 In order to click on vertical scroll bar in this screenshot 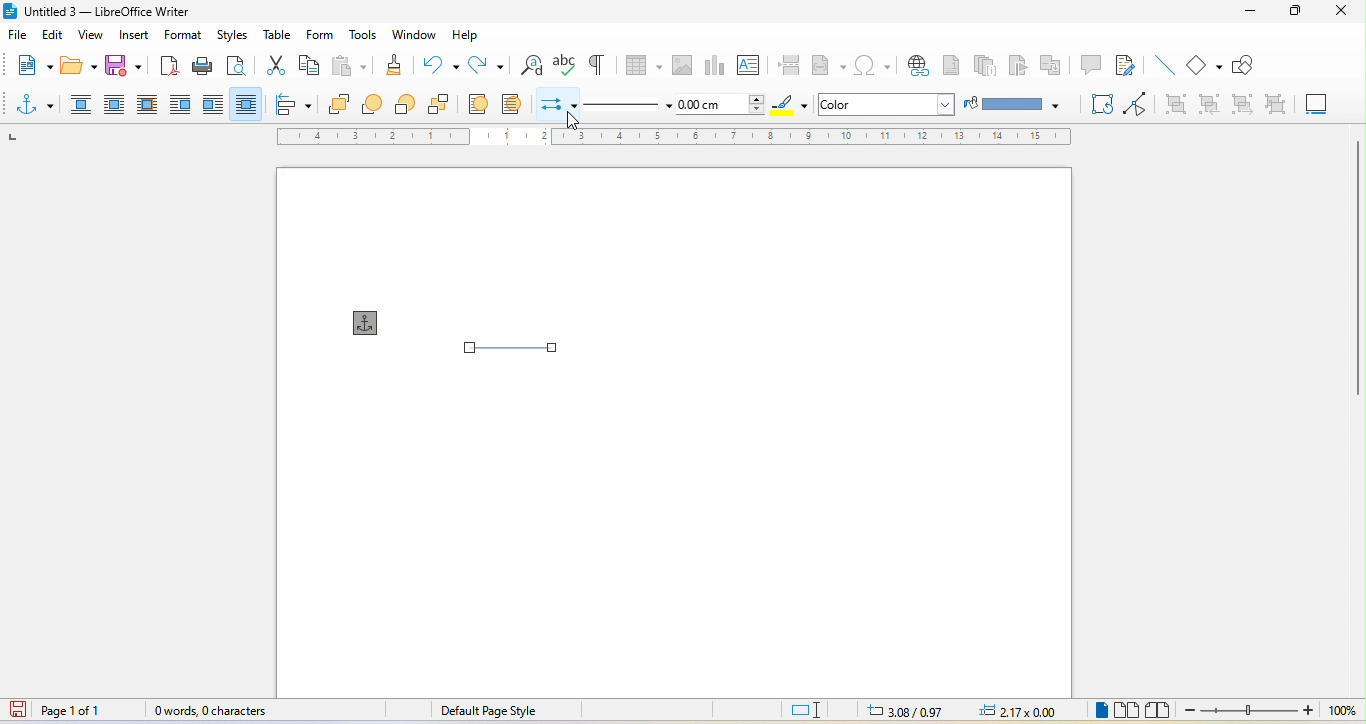, I will do `click(1357, 252)`.